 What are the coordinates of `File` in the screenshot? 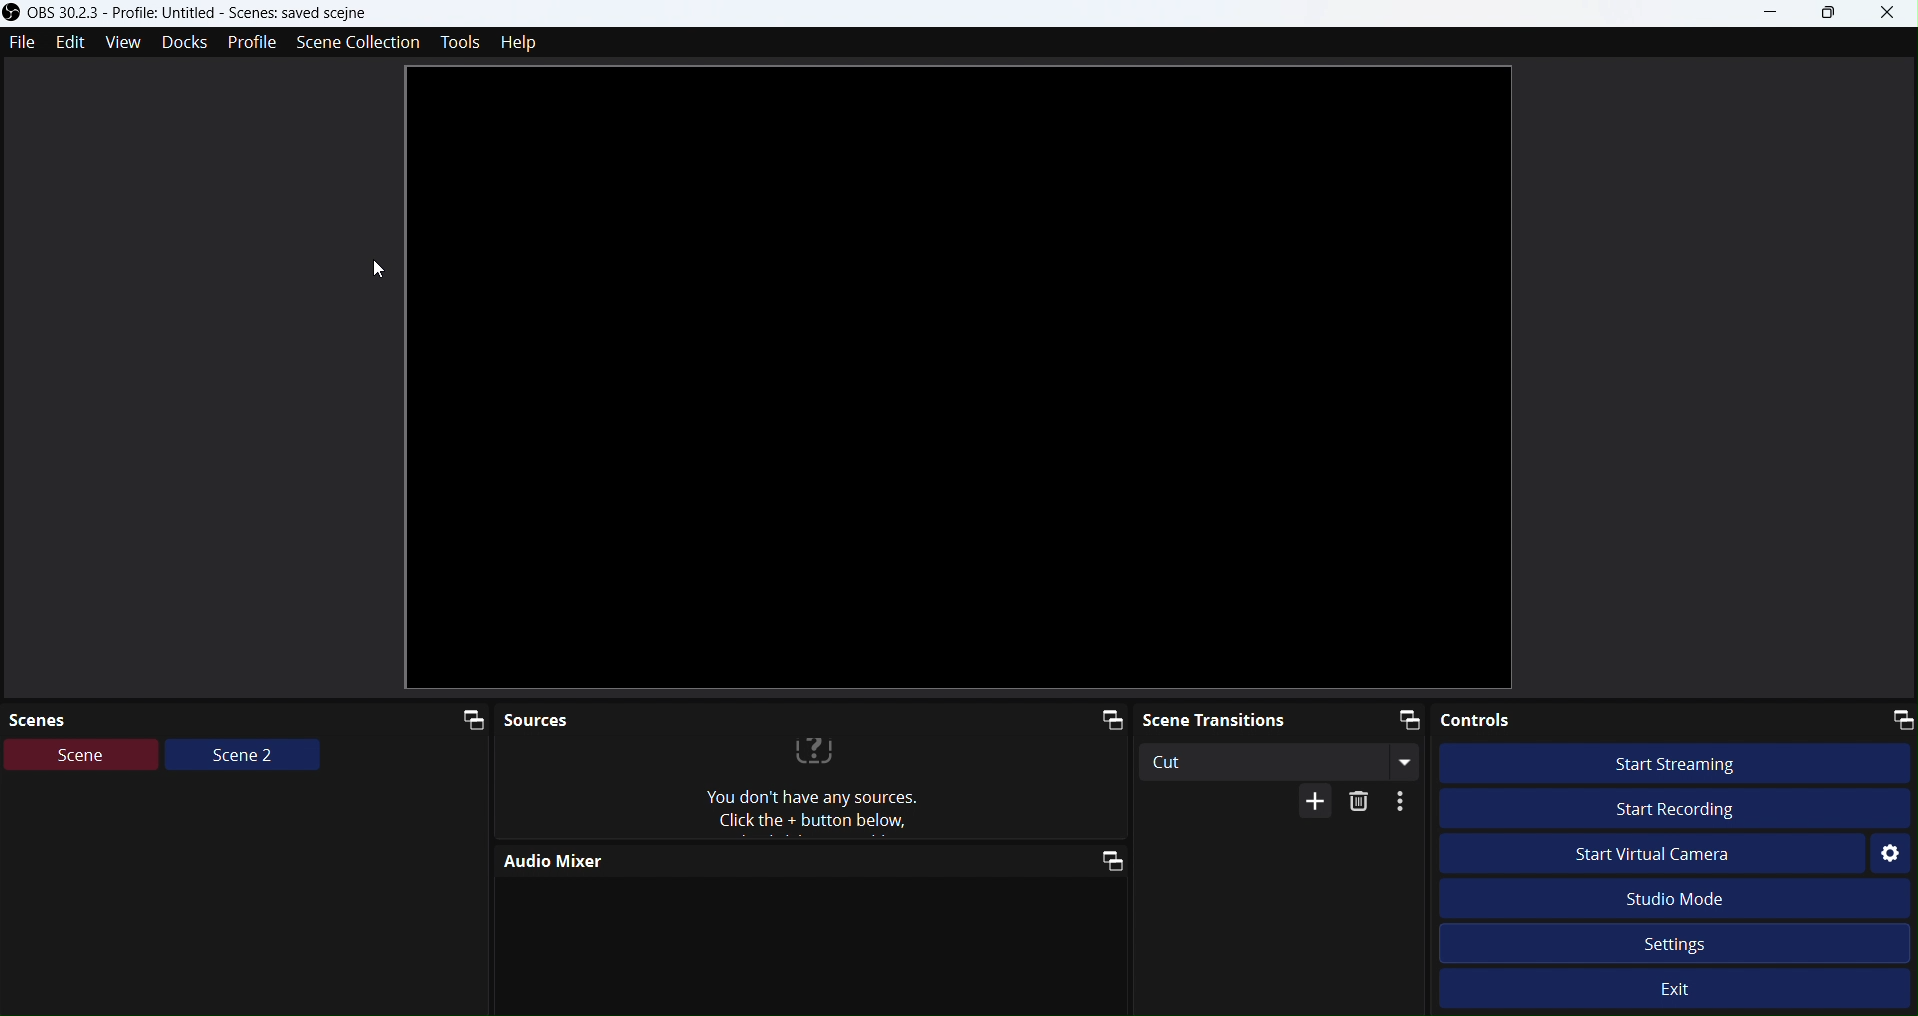 It's located at (21, 43).